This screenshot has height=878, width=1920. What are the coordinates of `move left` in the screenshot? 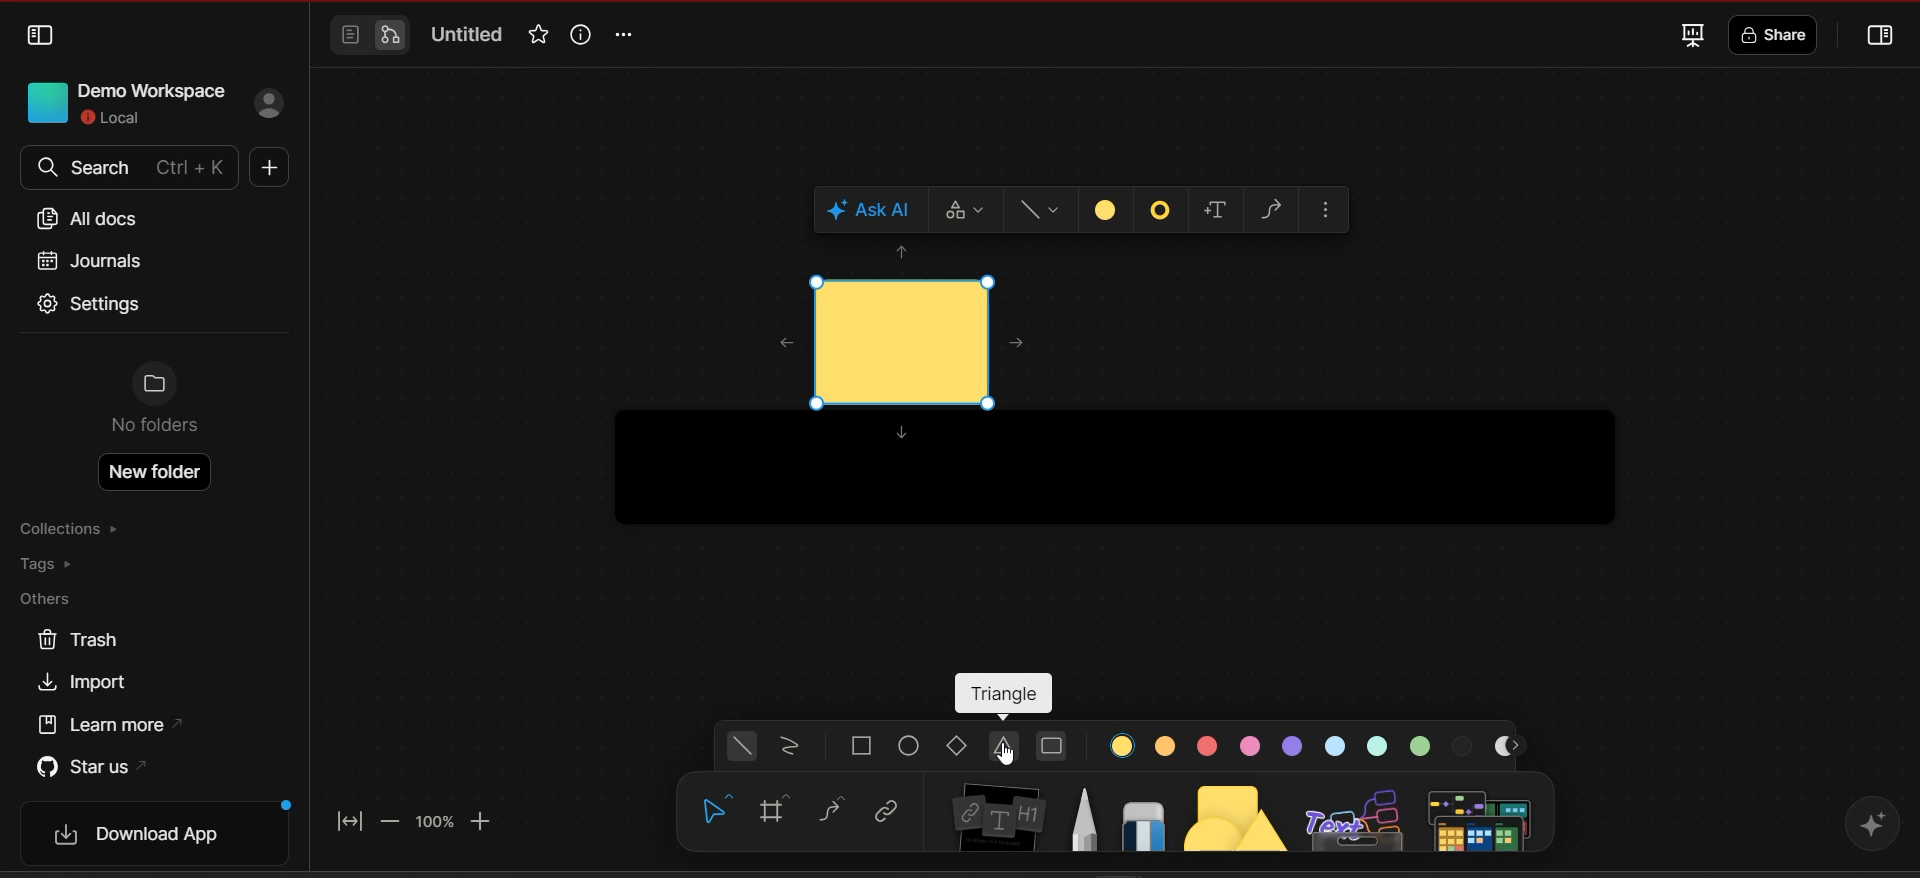 It's located at (785, 342).